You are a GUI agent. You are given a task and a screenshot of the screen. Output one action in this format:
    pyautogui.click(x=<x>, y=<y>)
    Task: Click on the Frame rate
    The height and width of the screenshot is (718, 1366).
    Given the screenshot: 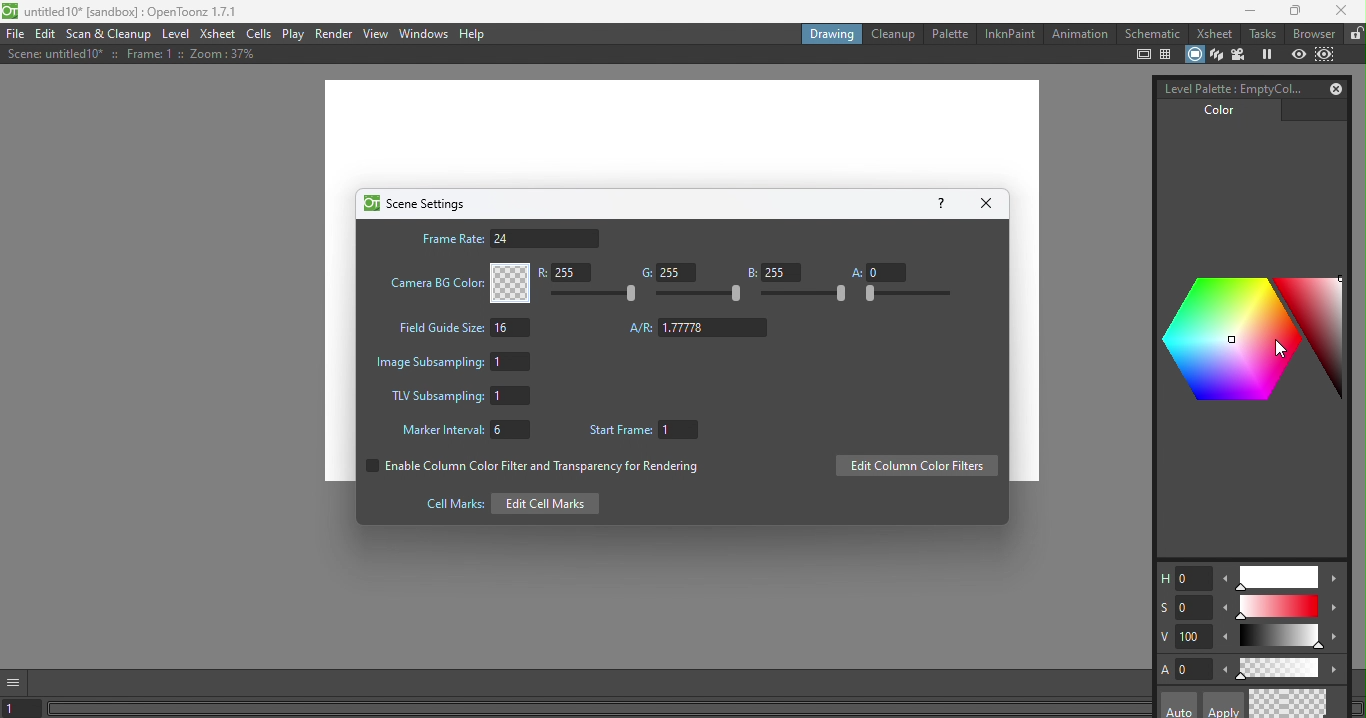 What is the action you would take?
    pyautogui.click(x=509, y=238)
    